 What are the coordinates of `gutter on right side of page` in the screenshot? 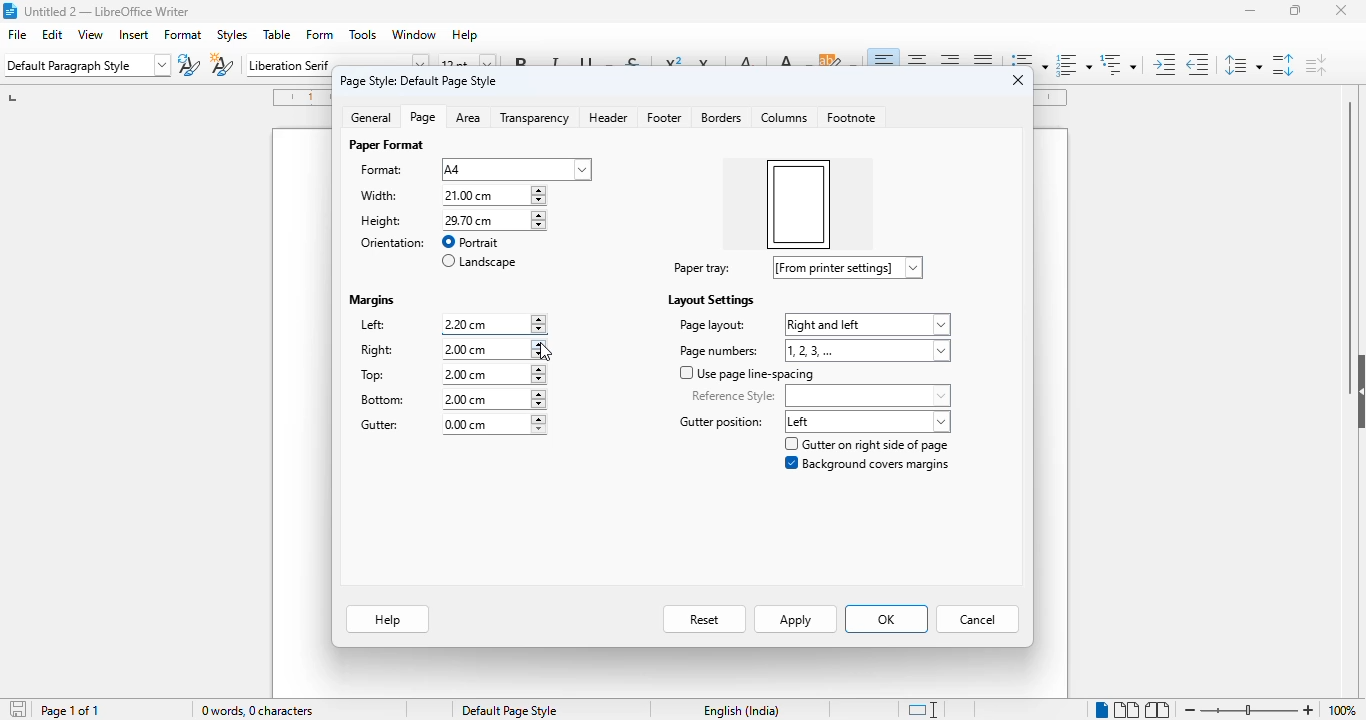 It's located at (868, 444).